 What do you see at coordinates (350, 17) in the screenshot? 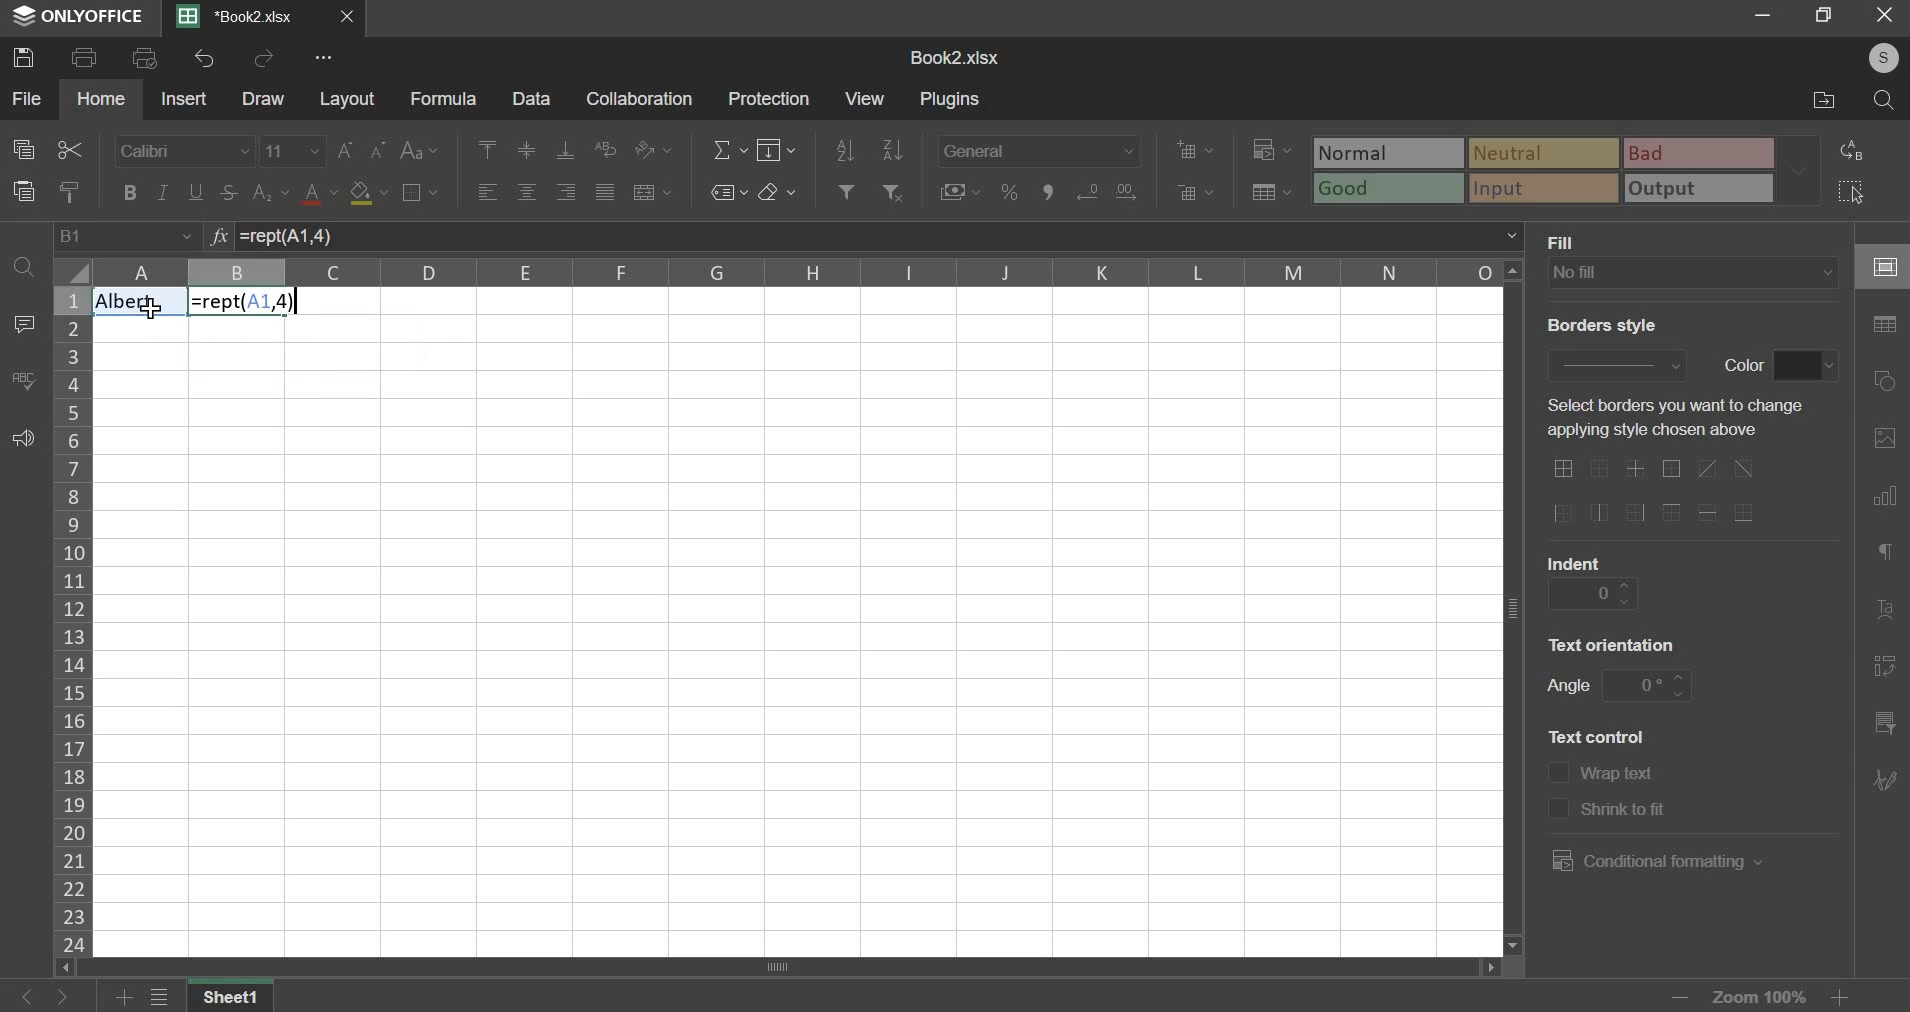
I see `close` at bounding box center [350, 17].